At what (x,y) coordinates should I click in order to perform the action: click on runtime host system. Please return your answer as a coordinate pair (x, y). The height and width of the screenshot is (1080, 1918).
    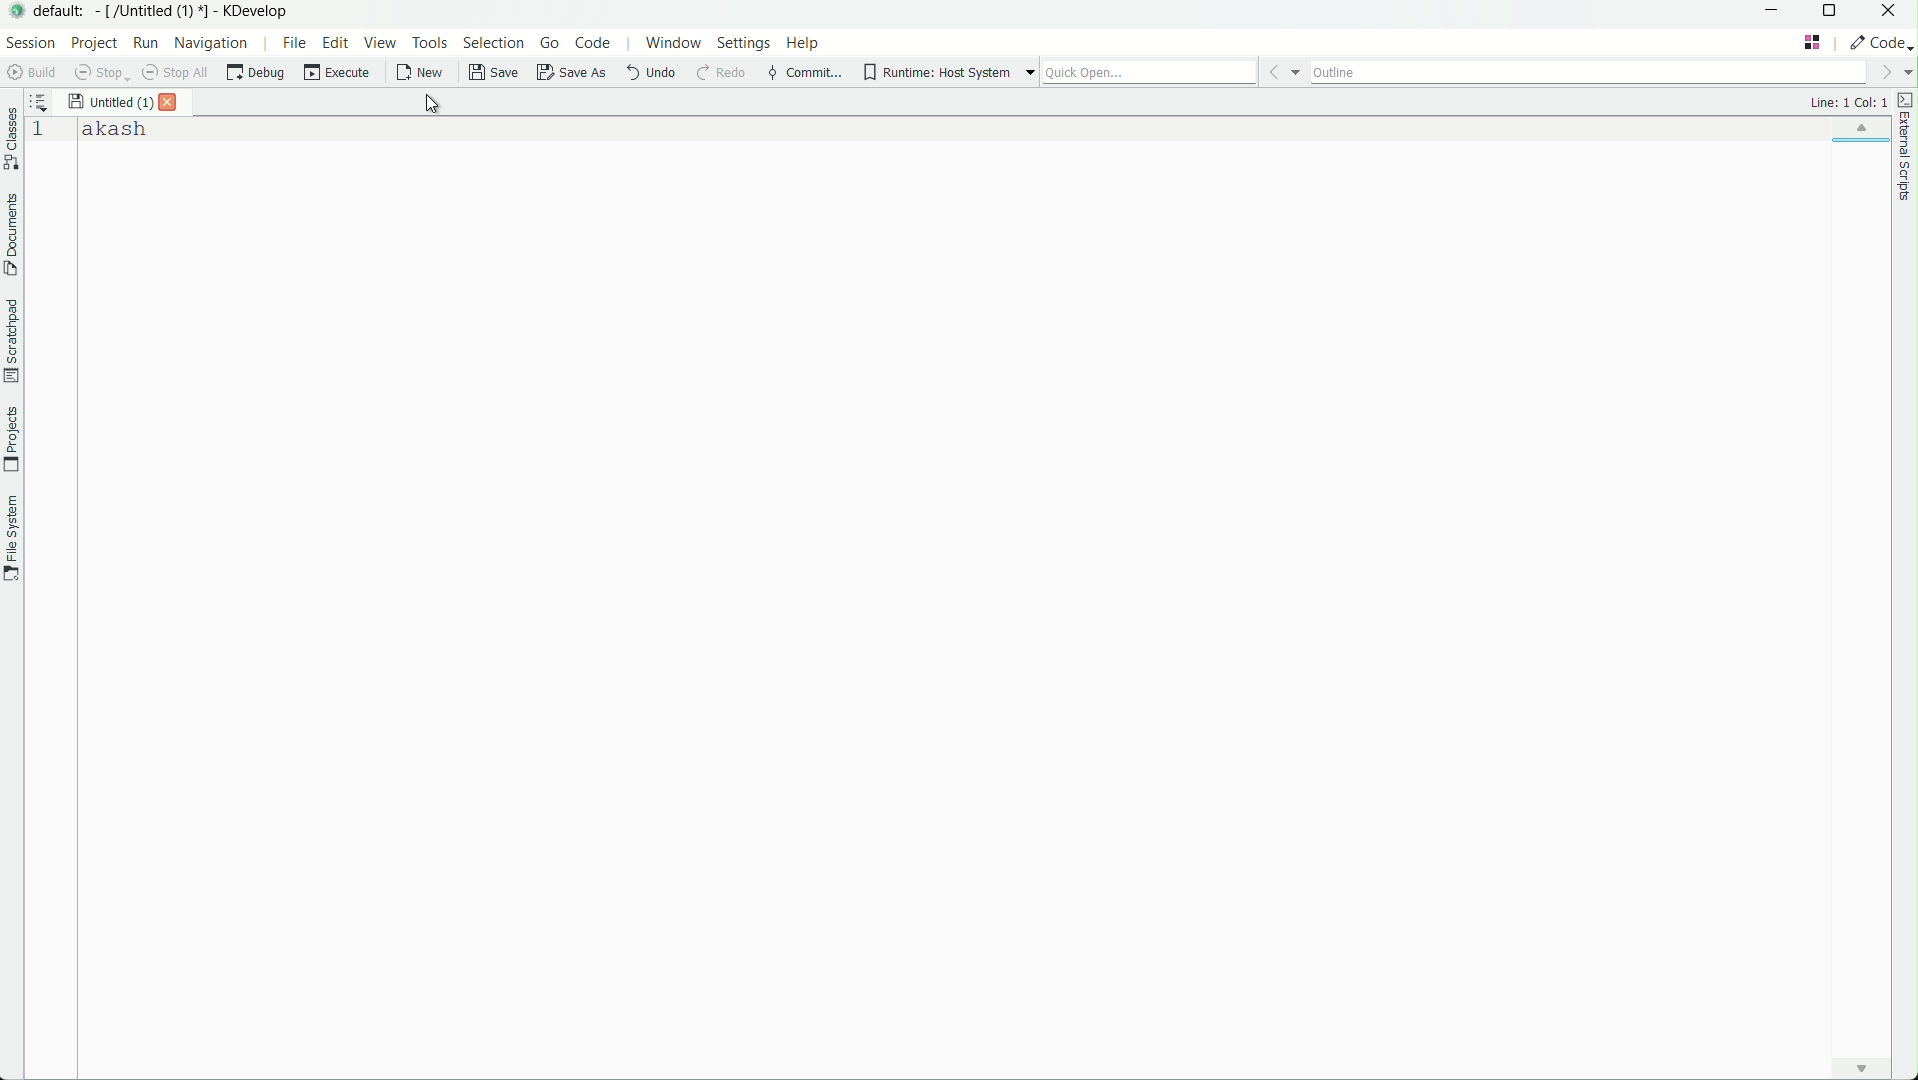
    Looking at the image, I should click on (937, 75).